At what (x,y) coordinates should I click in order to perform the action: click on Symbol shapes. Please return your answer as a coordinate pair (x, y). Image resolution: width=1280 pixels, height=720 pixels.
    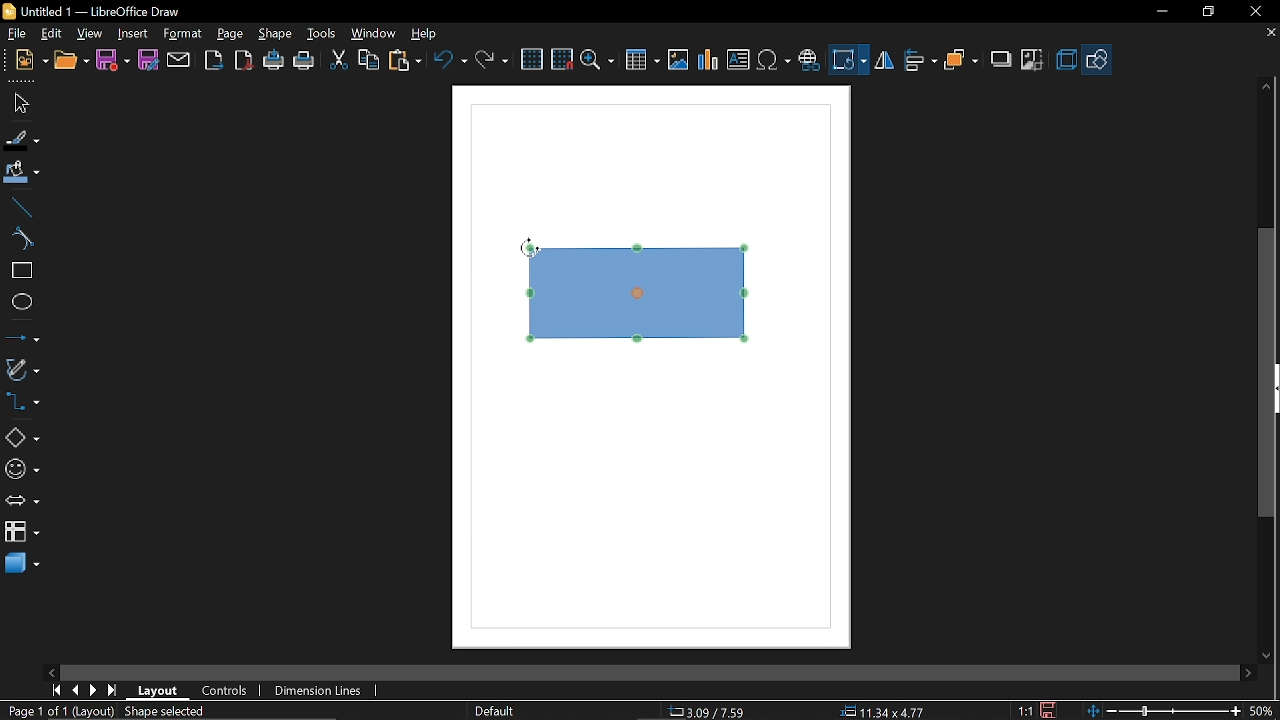
    Looking at the image, I should click on (21, 470).